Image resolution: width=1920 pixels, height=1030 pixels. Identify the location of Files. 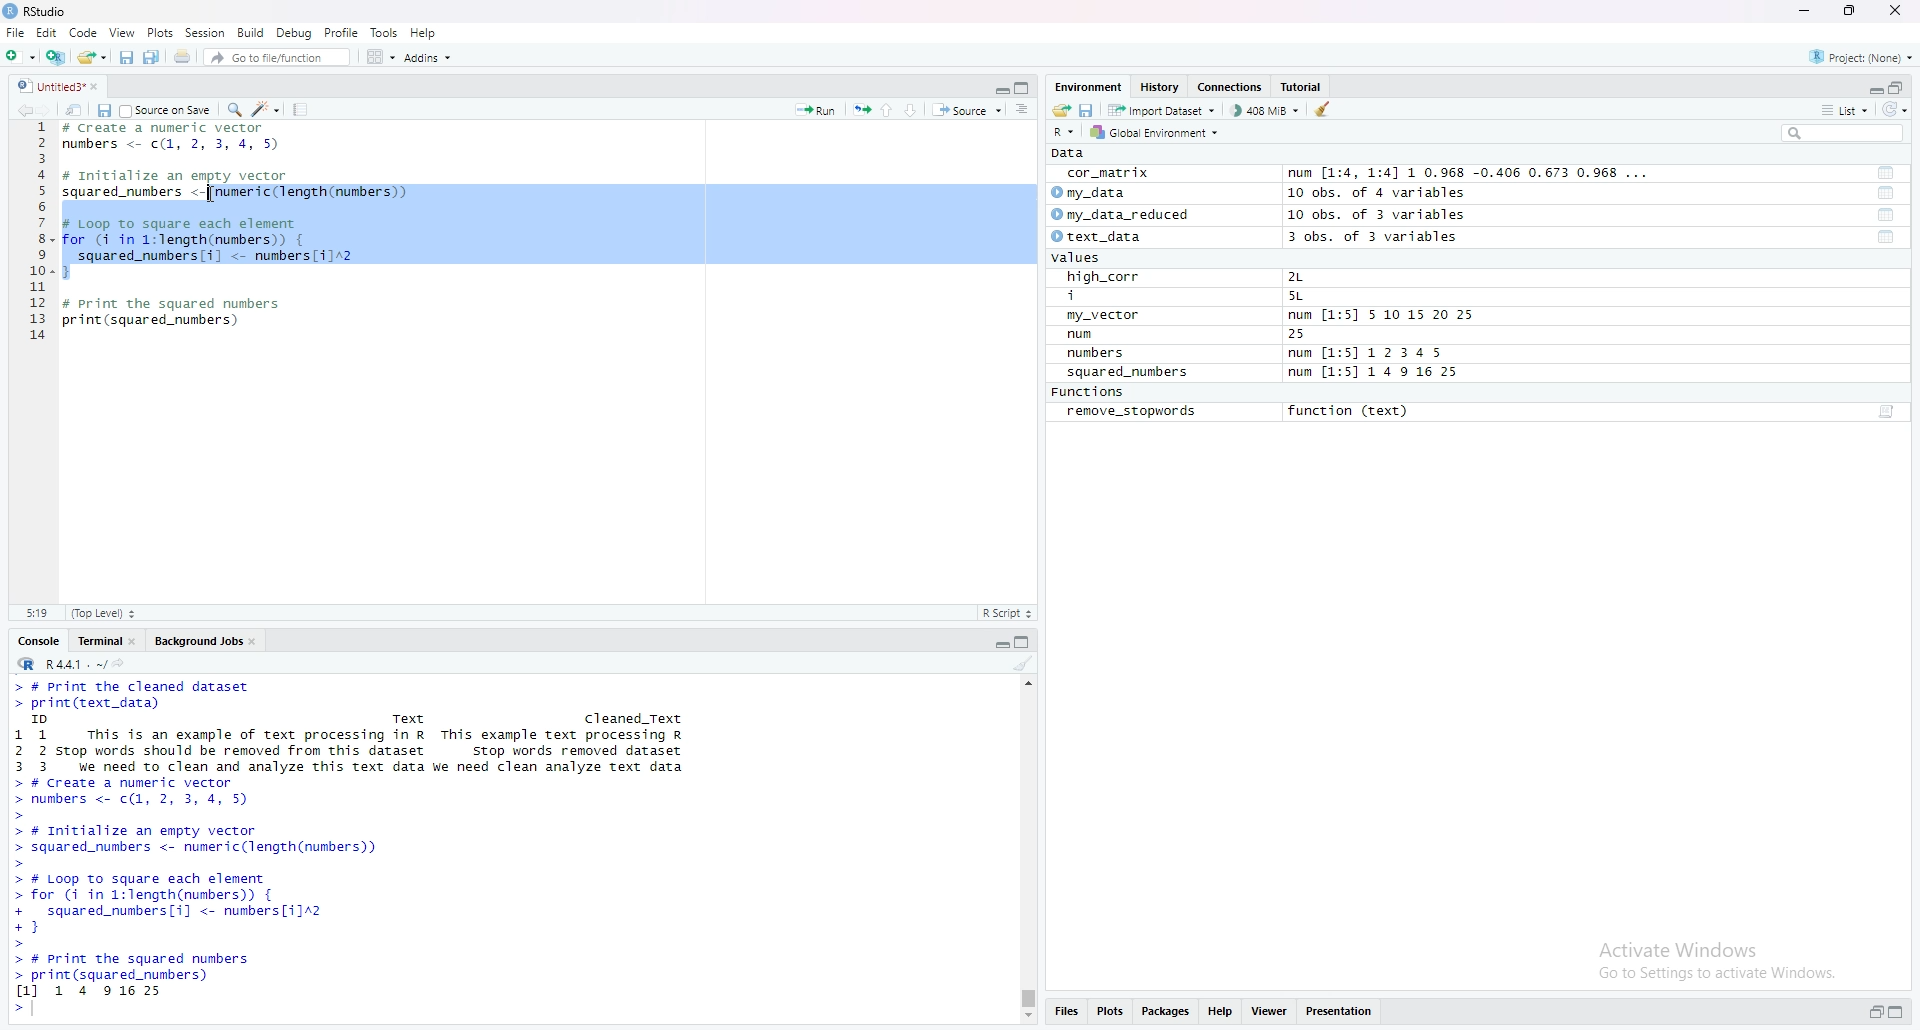
(1065, 1014).